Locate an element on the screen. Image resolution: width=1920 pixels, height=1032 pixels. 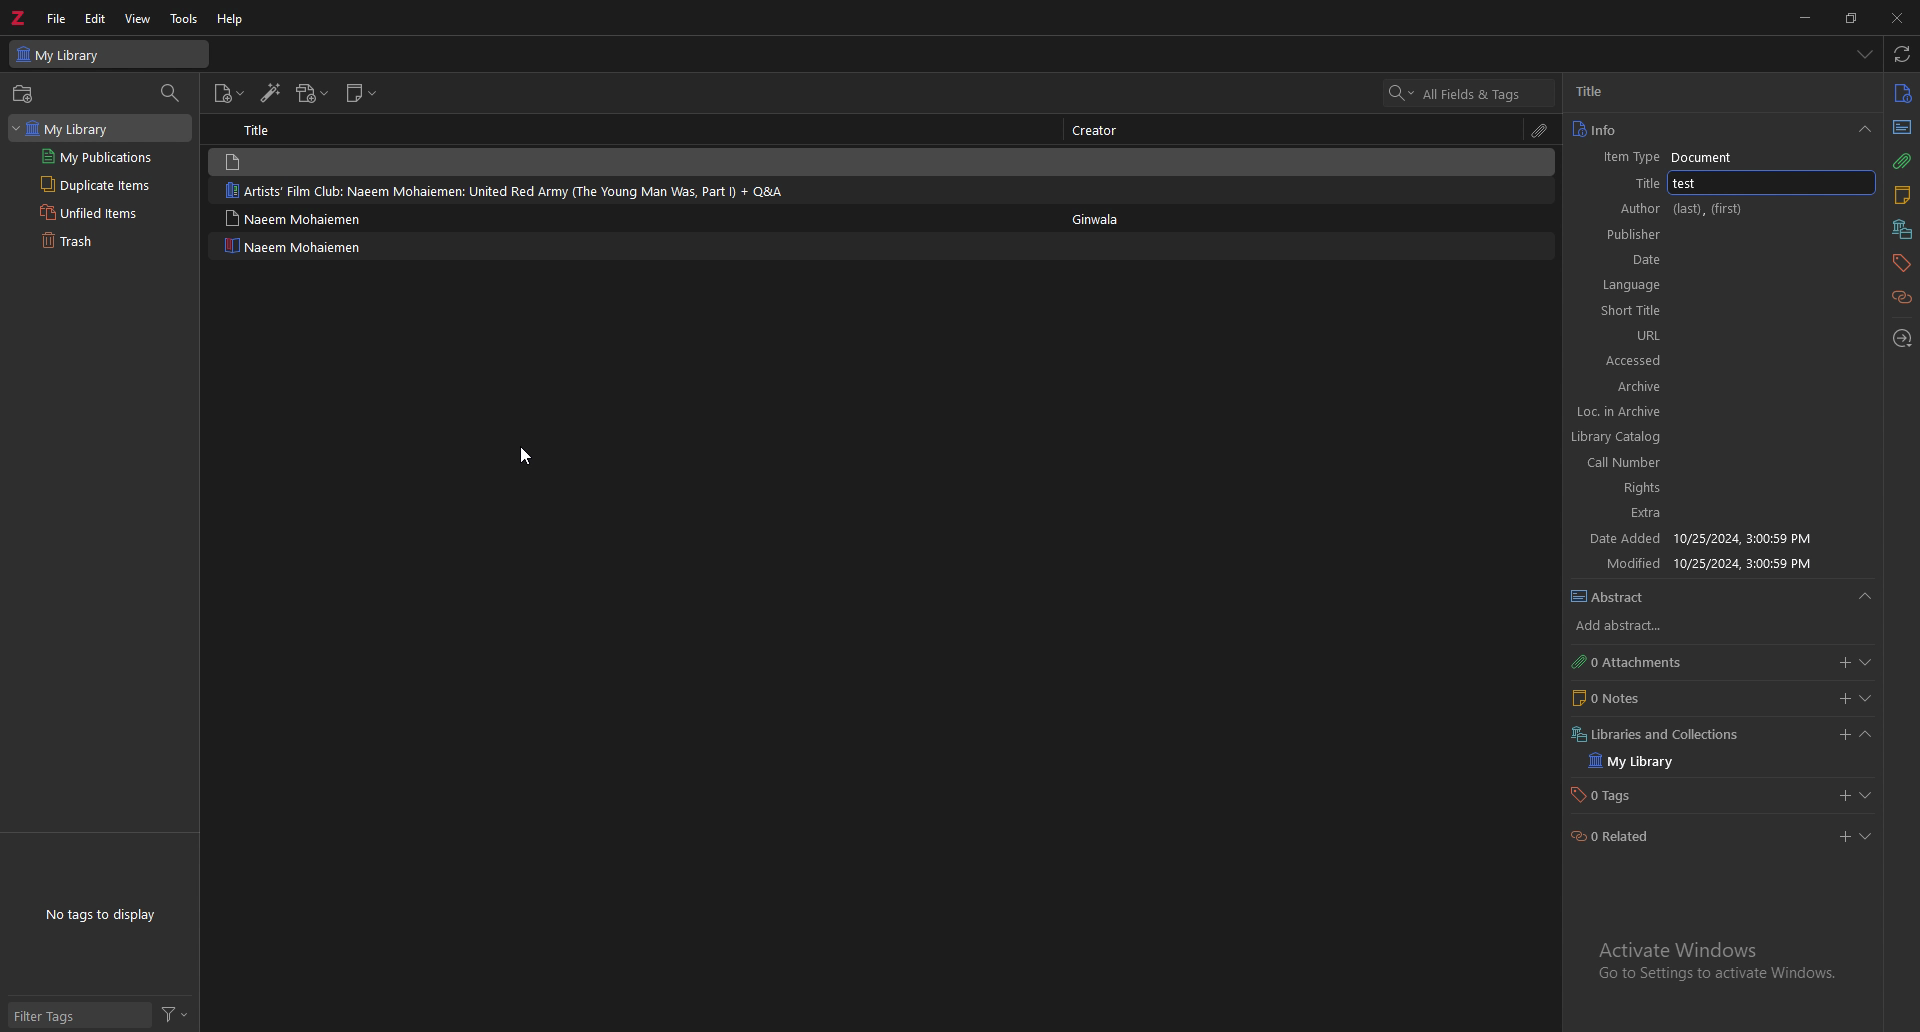
info is located at coordinates (1705, 130).